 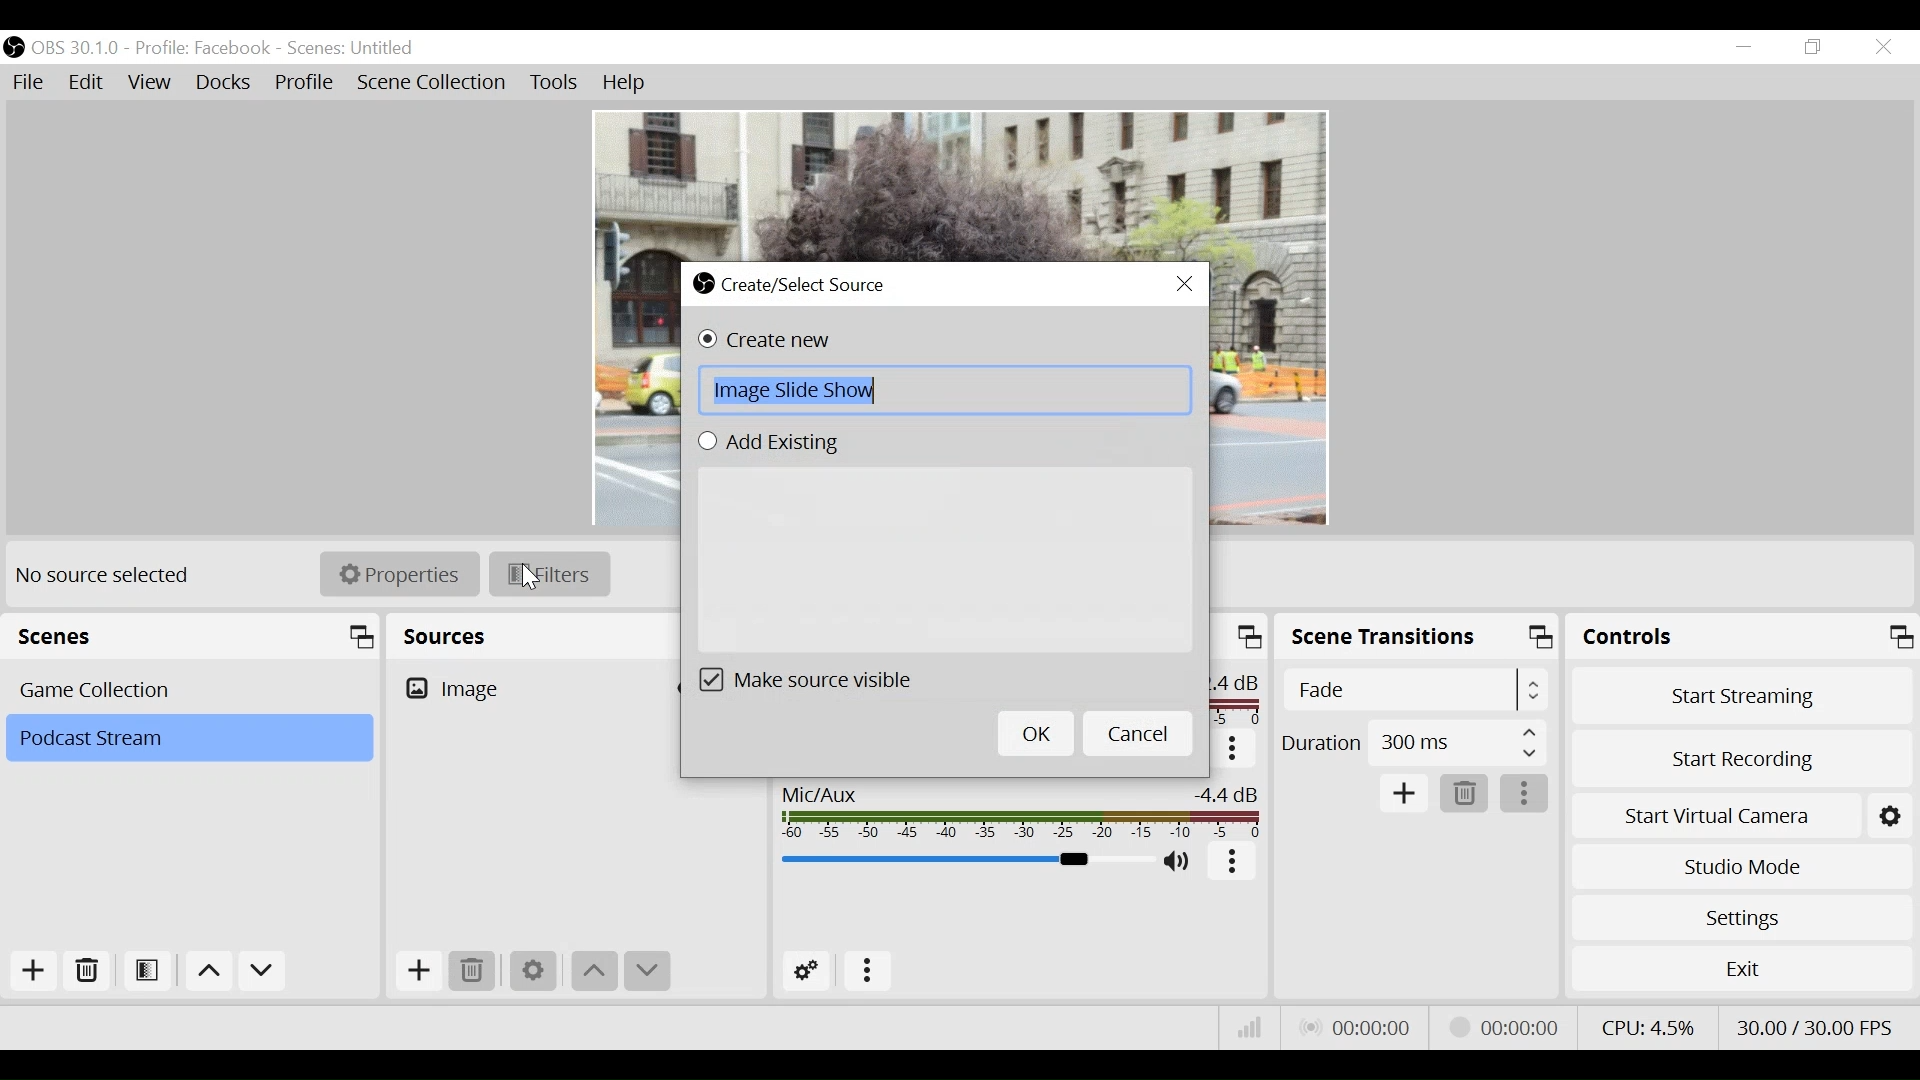 I want to click on Move up, so click(x=212, y=974).